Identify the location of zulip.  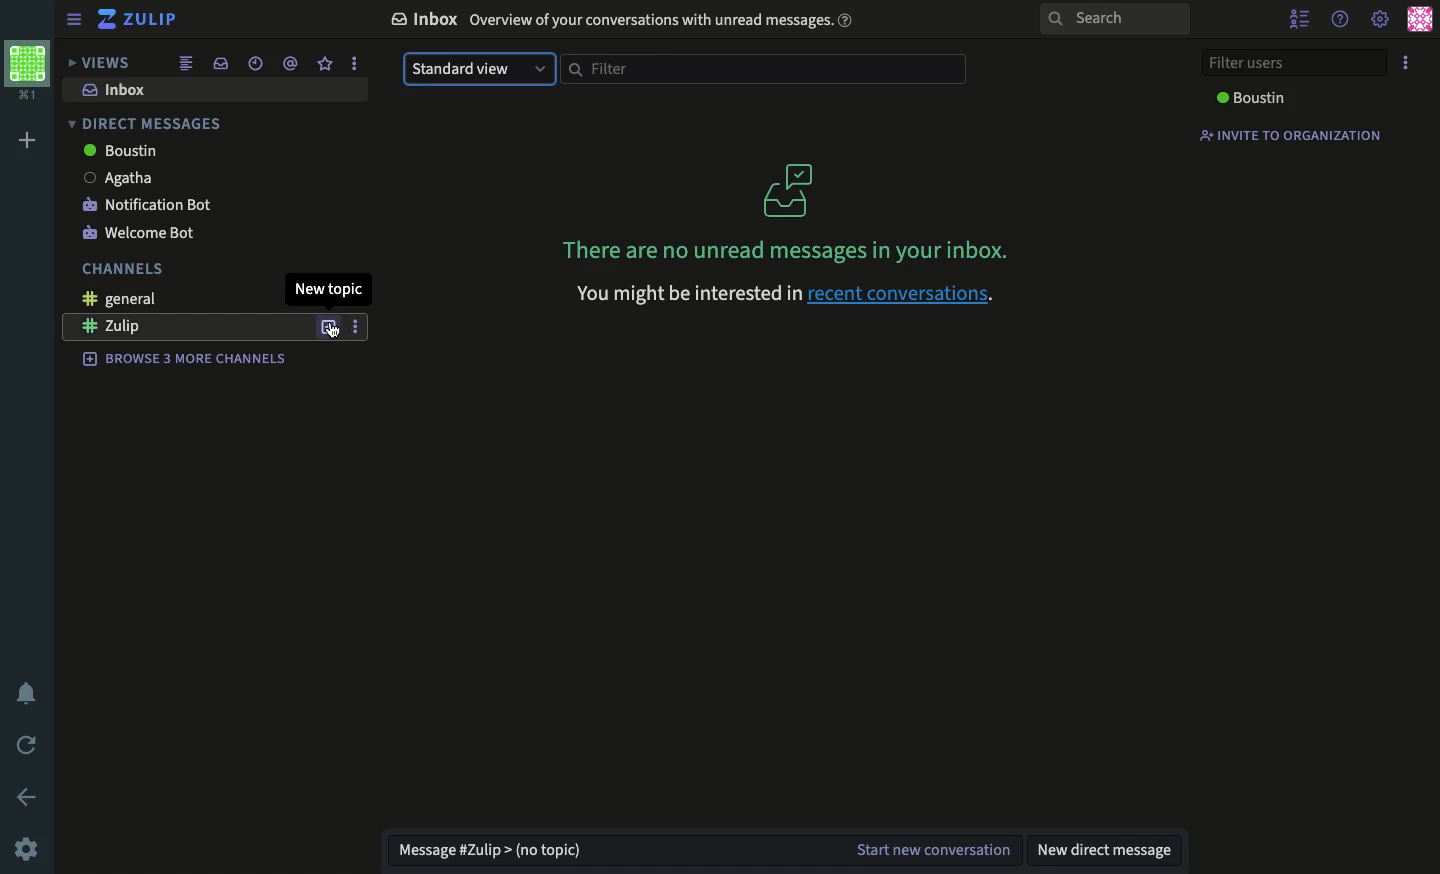
(127, 327).